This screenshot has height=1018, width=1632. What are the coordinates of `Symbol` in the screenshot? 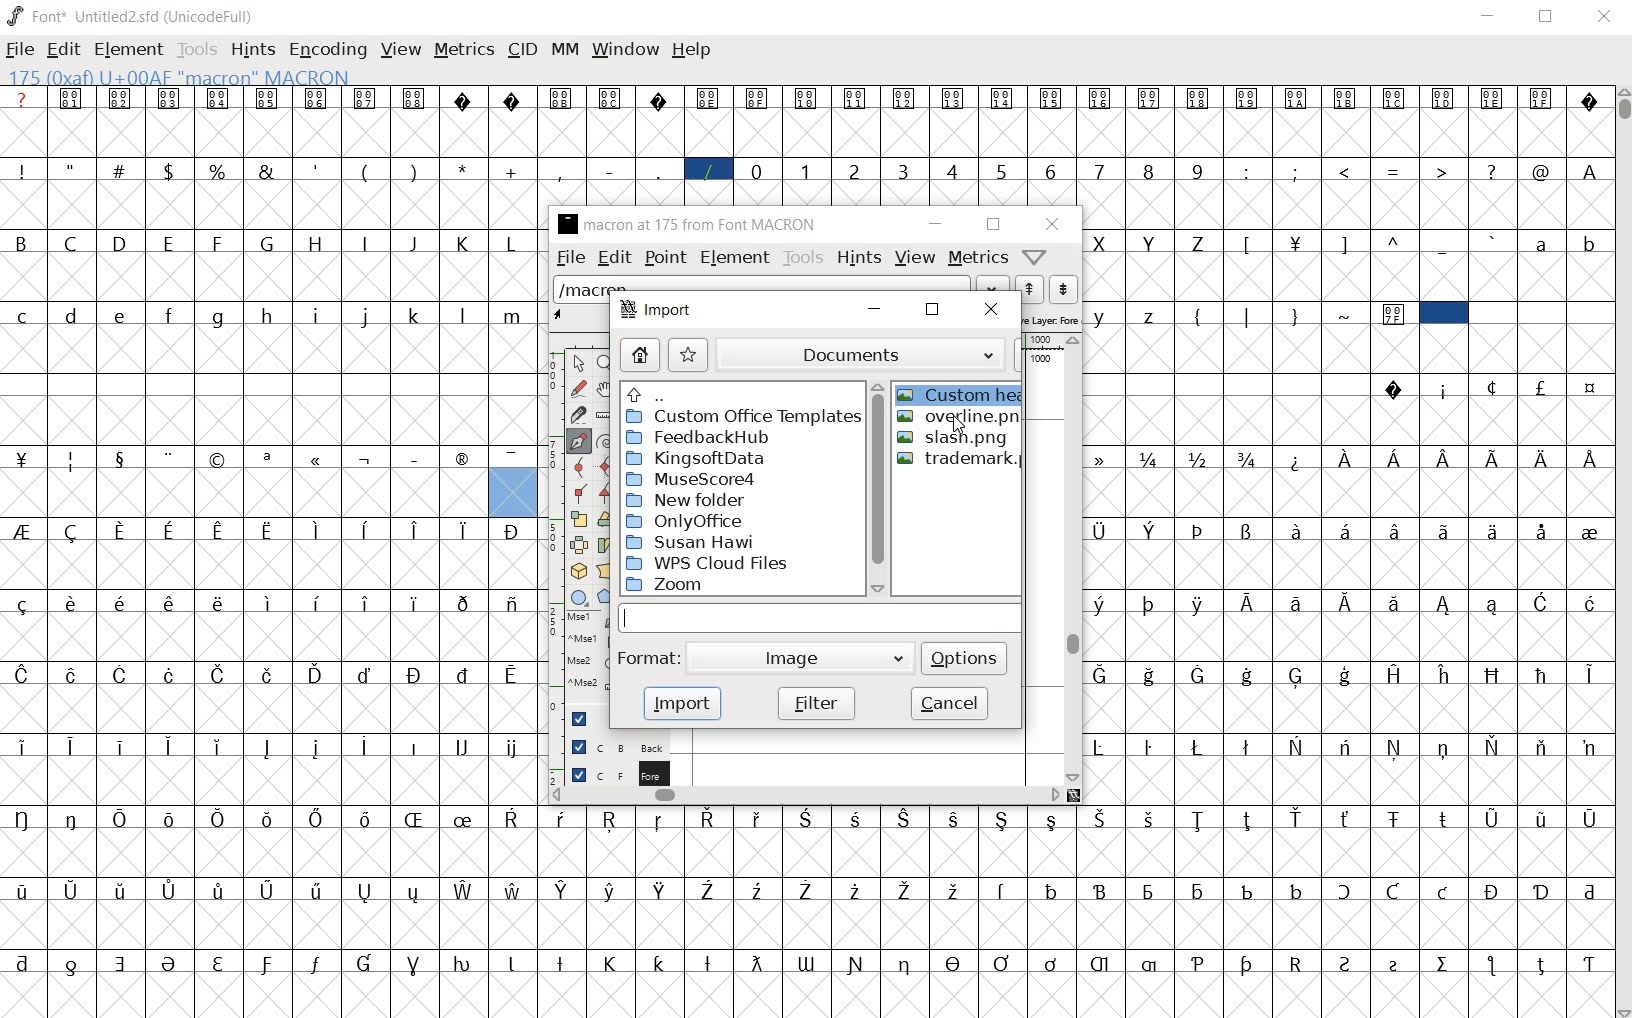 It's located at (1006, 99).